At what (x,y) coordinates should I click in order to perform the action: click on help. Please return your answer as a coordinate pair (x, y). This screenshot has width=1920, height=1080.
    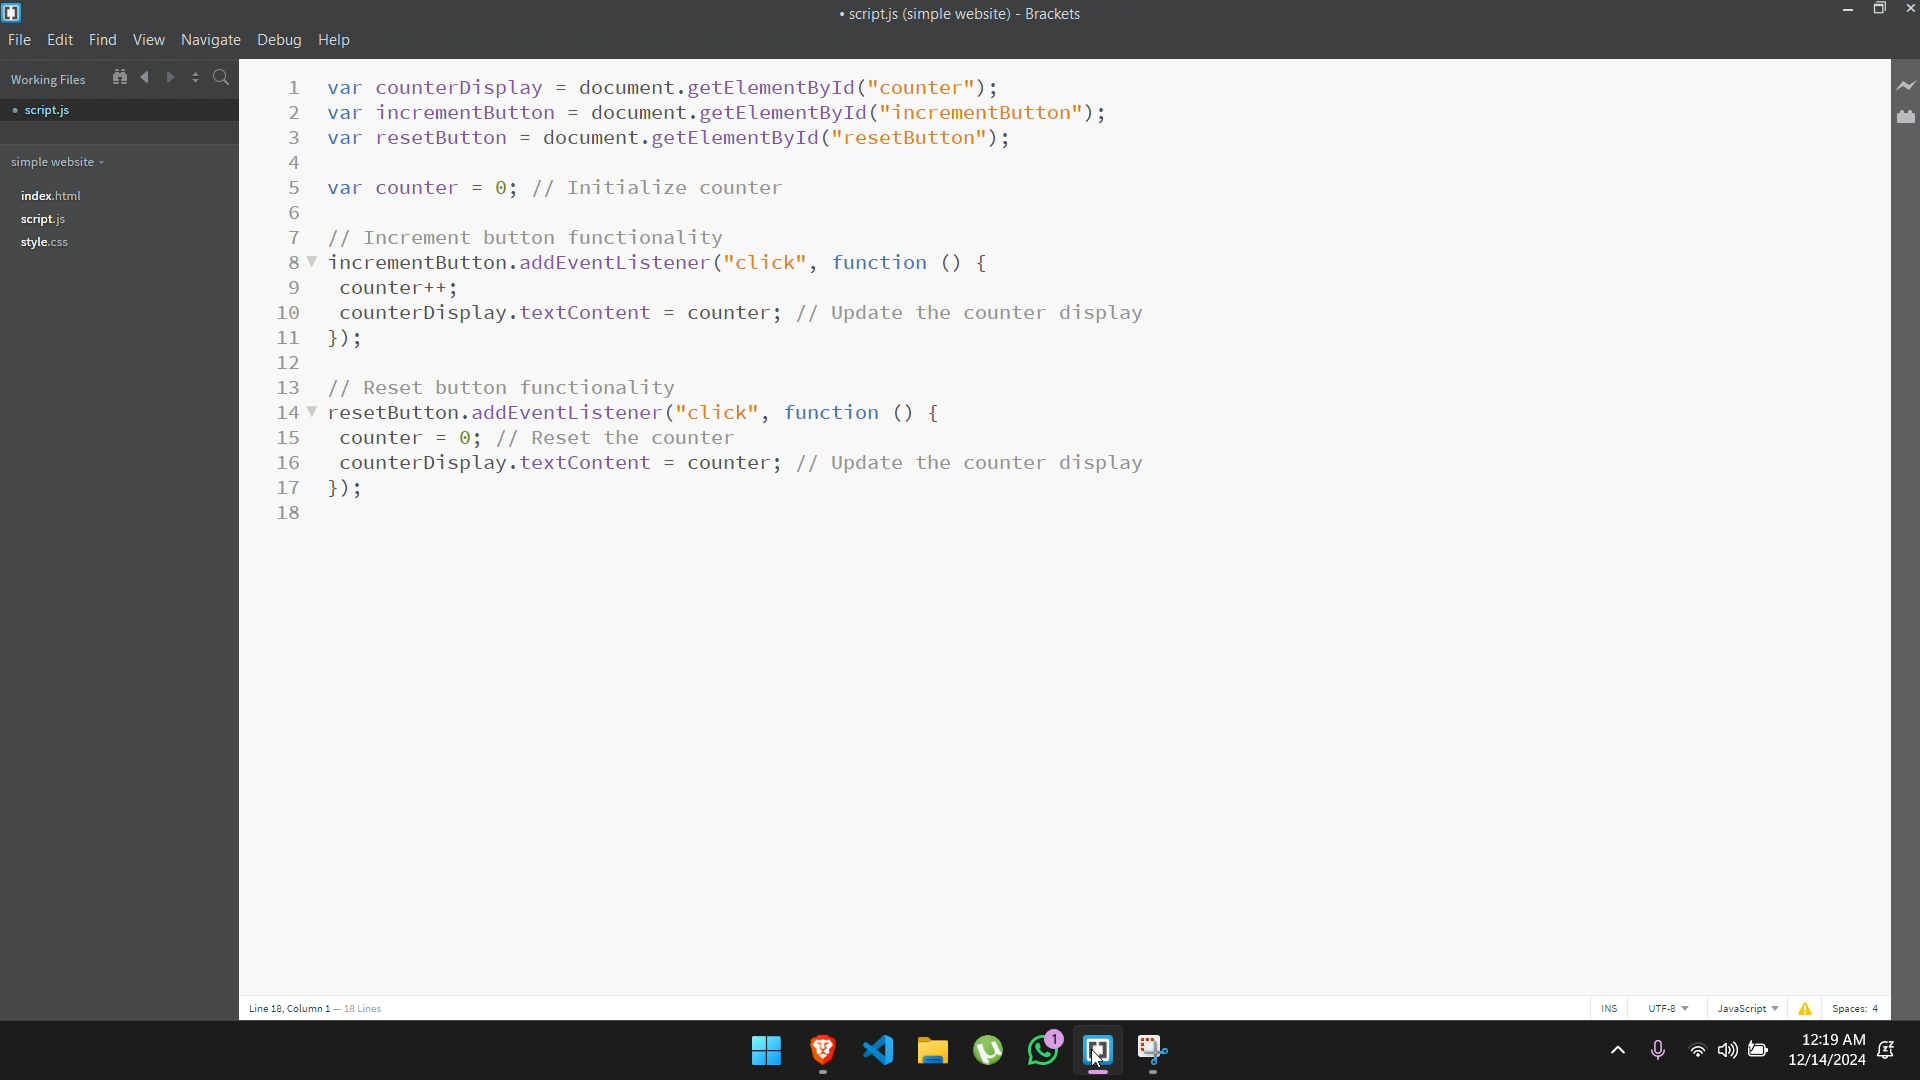
    Looking at the image, I should click on (338, 41).